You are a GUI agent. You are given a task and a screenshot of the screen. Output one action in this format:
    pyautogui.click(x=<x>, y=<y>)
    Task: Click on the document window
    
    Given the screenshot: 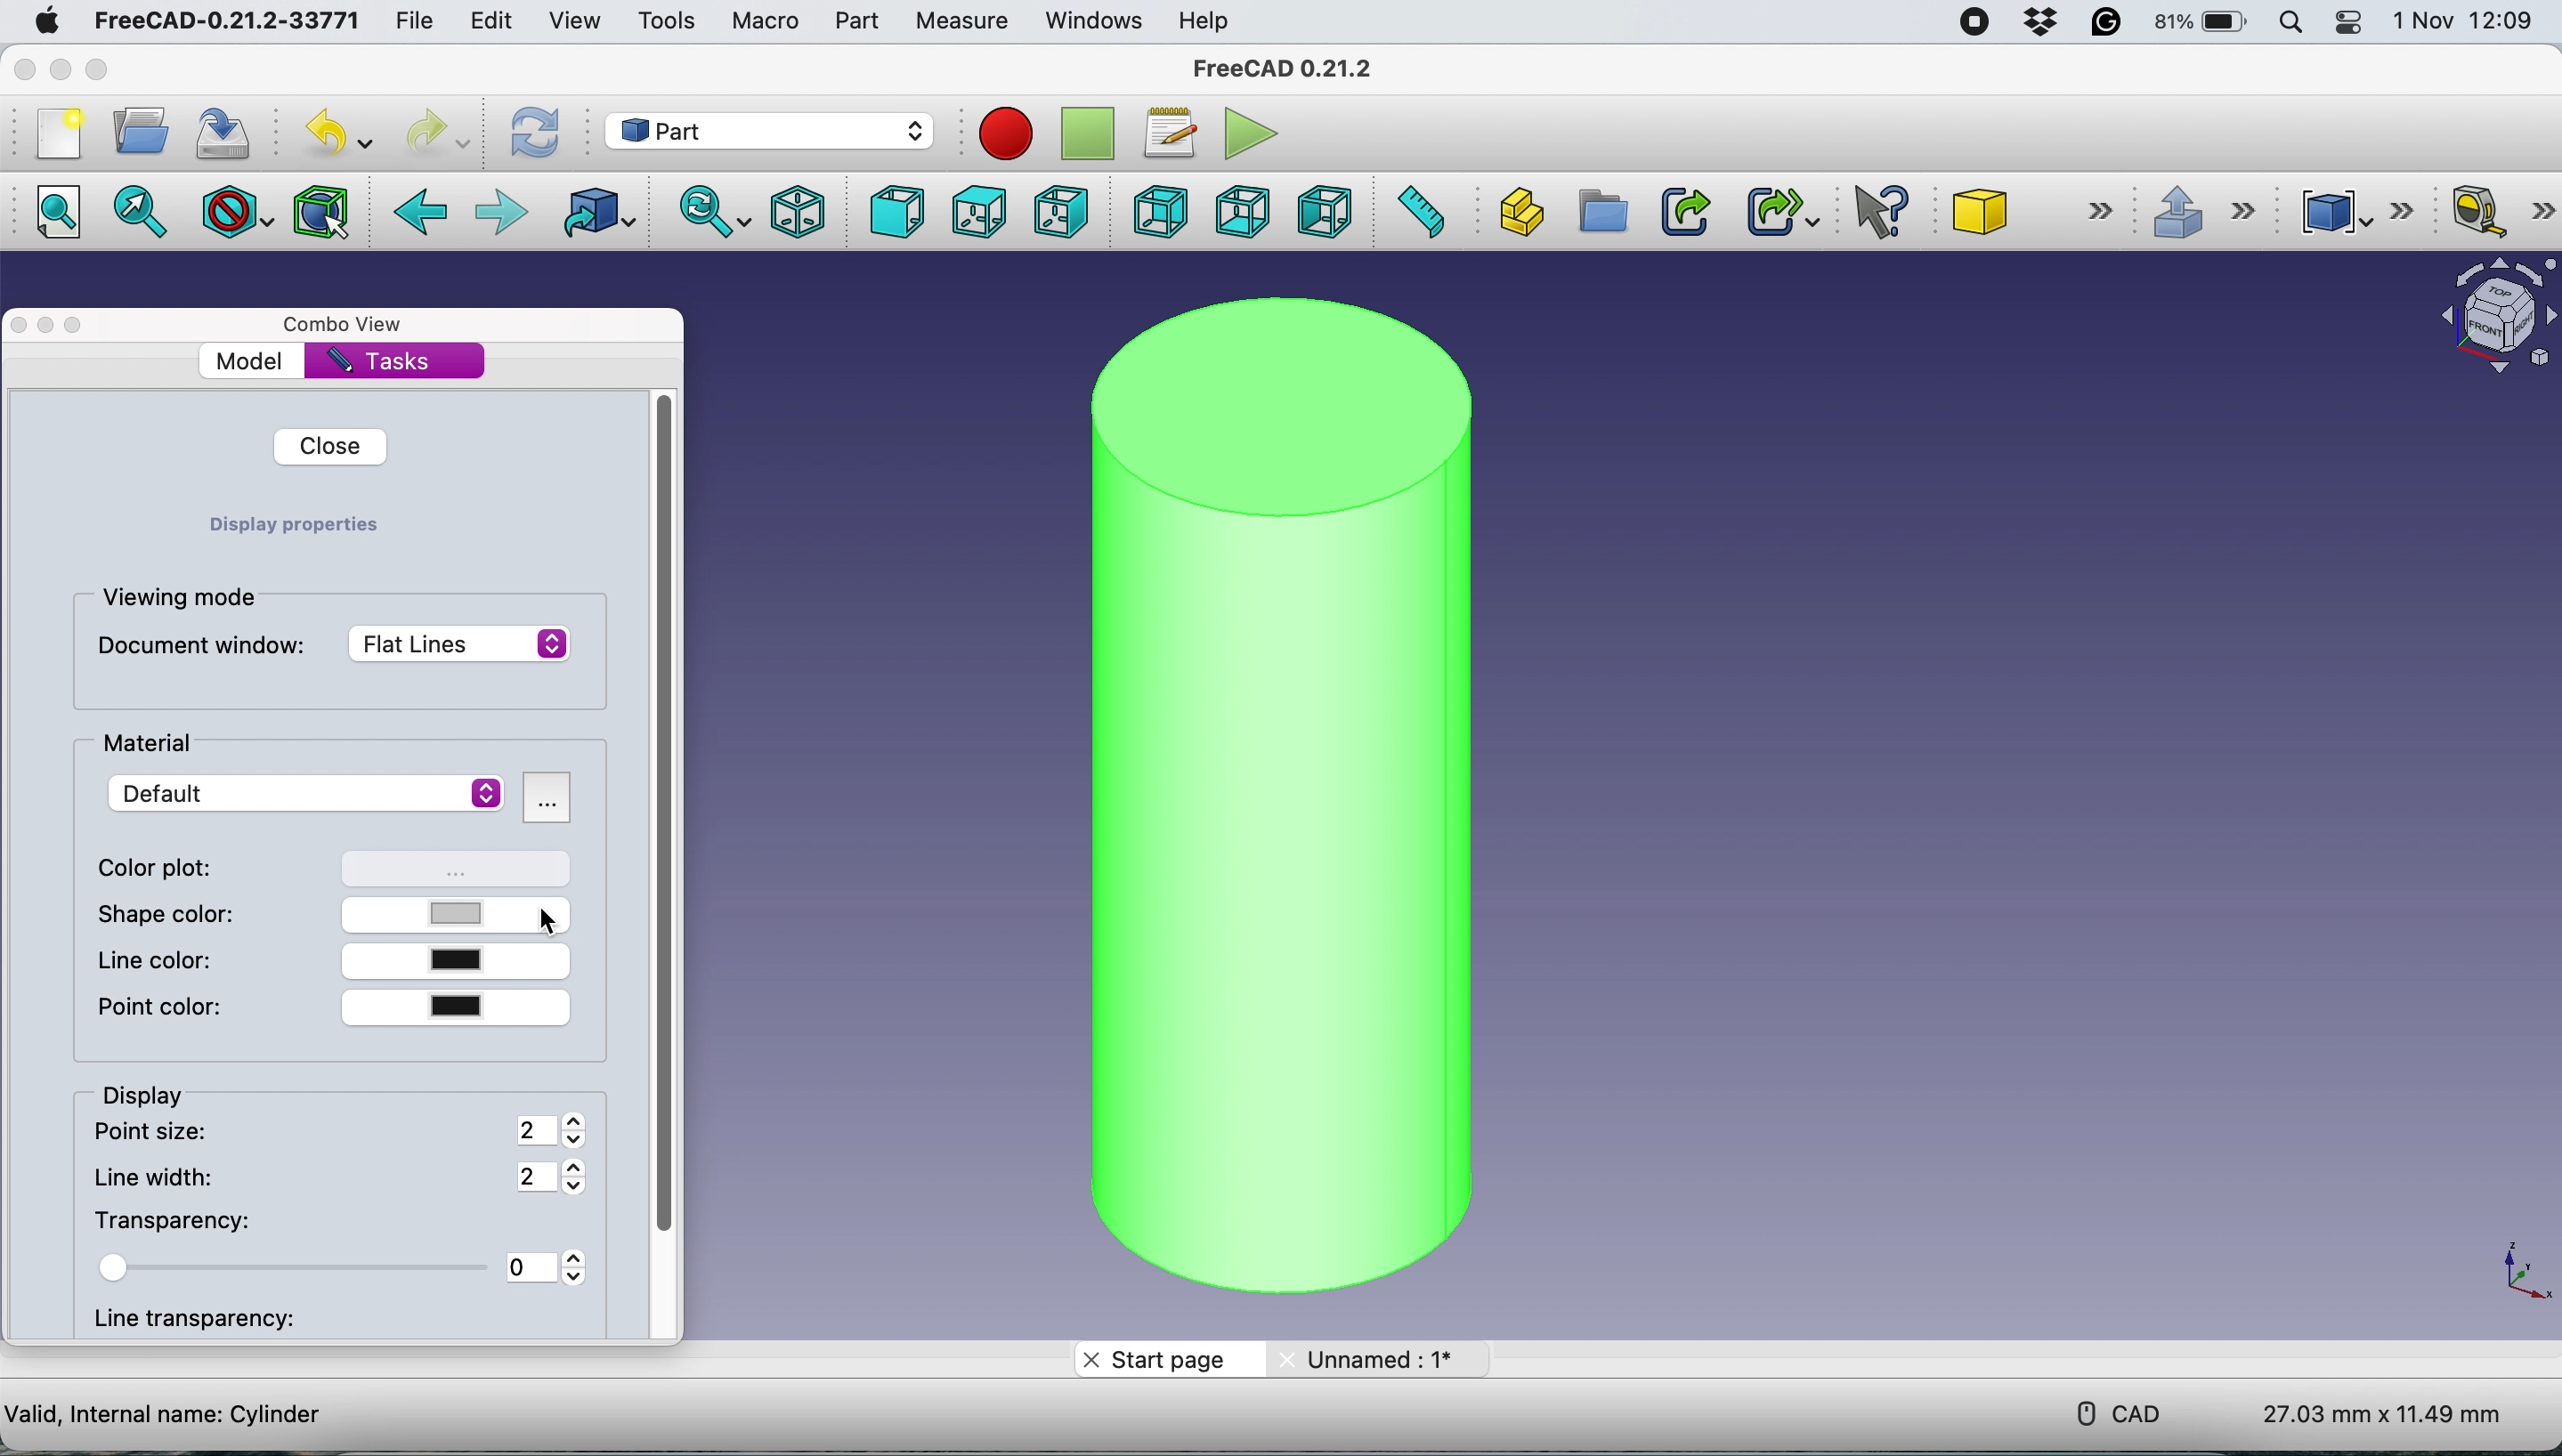 What is the action you would take?
    pyautogui.click(x=332, y=650)
    